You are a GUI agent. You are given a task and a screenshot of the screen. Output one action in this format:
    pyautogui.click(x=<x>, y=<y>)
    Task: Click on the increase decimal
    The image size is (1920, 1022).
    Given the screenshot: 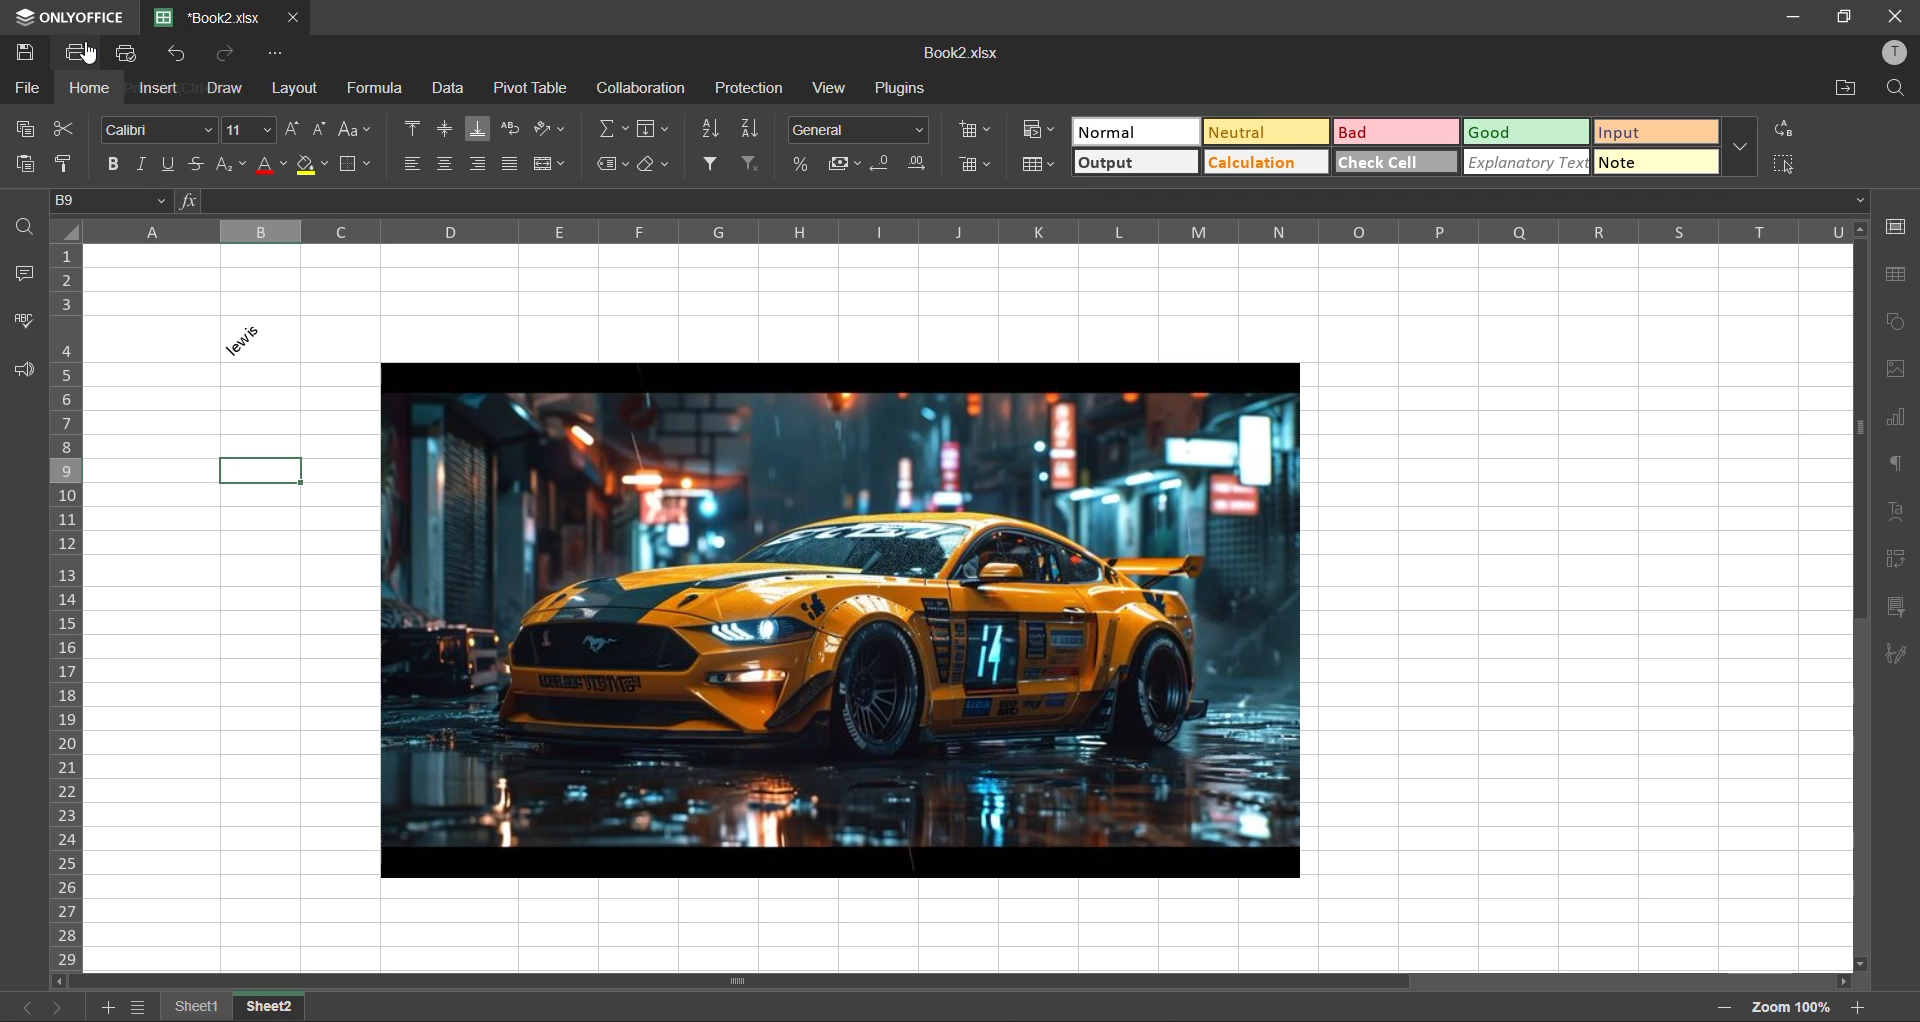 What is the action you would take?
    pyautogui.click(x=920, y=164)
    